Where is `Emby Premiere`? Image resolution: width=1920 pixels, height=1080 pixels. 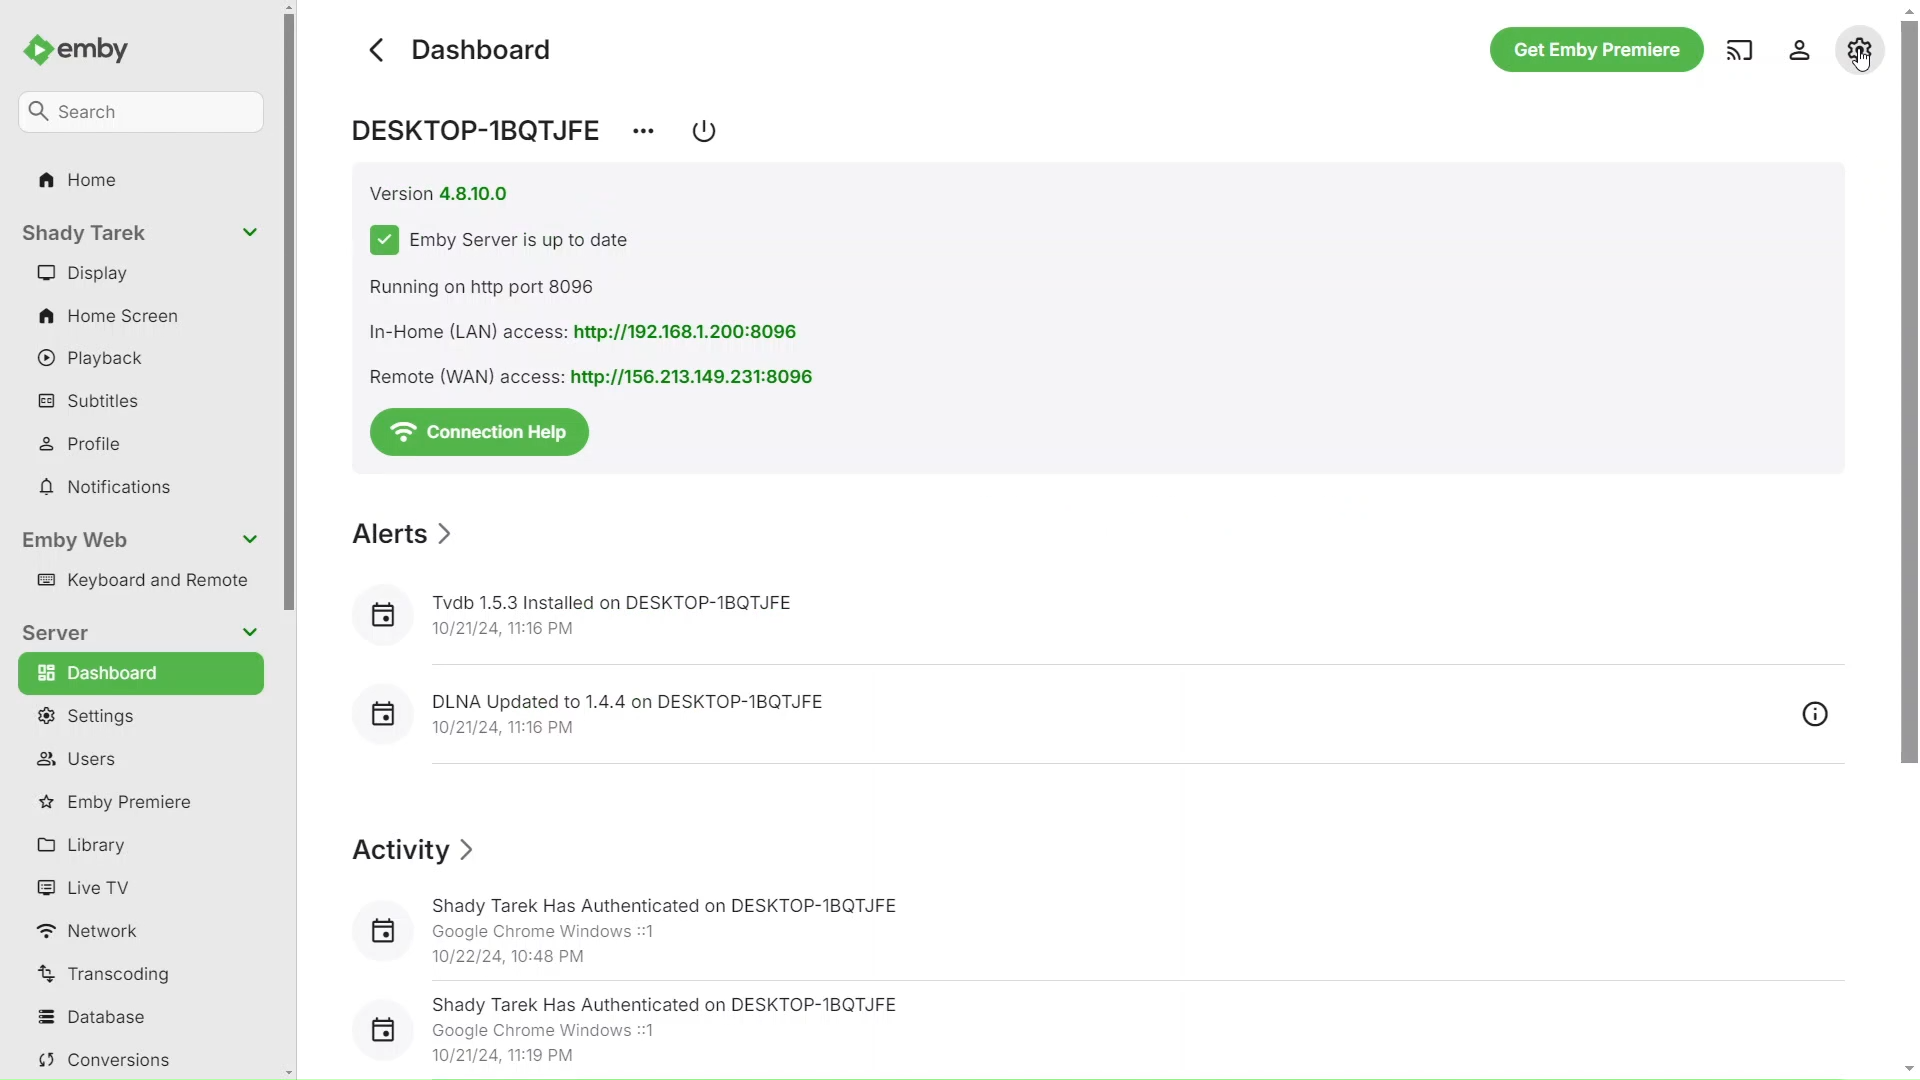 Emby Premiere is located at coordinates (136, 803).